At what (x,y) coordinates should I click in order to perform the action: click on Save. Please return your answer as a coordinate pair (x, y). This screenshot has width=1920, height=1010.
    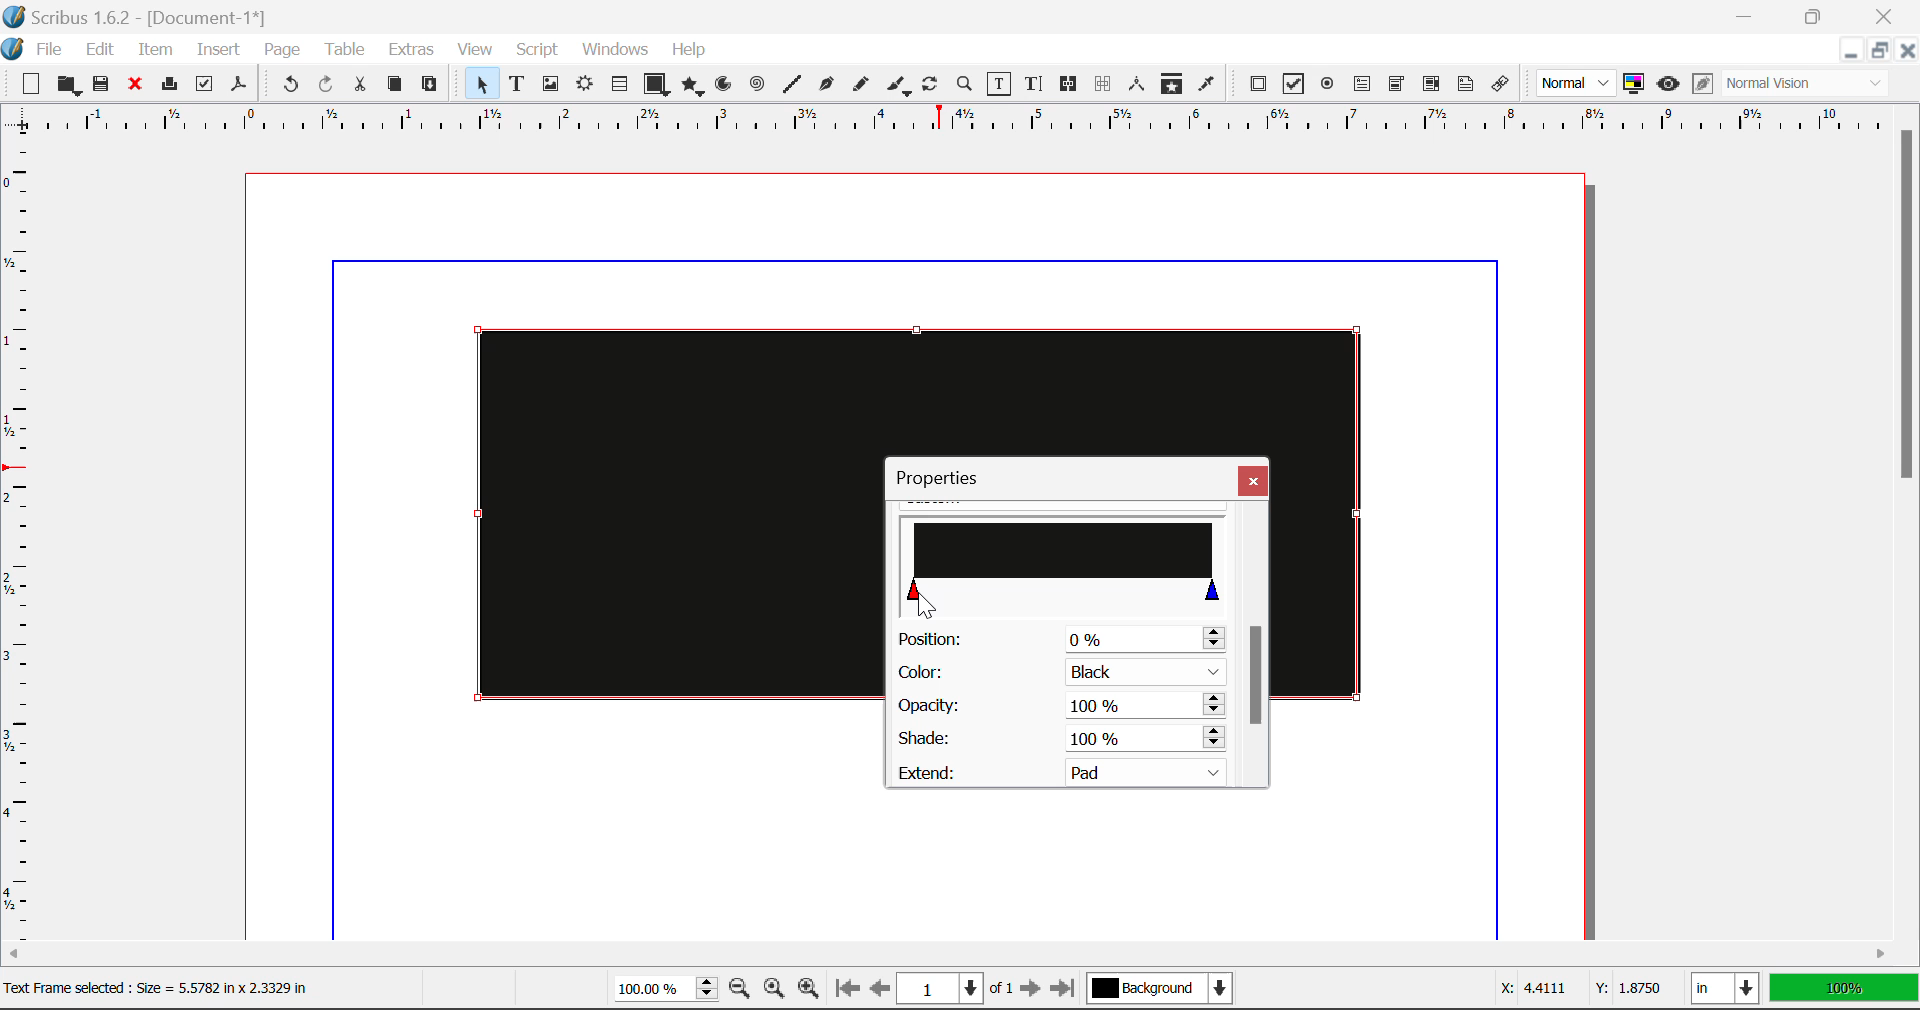
    Looking at the image, I should click on (103, 85).